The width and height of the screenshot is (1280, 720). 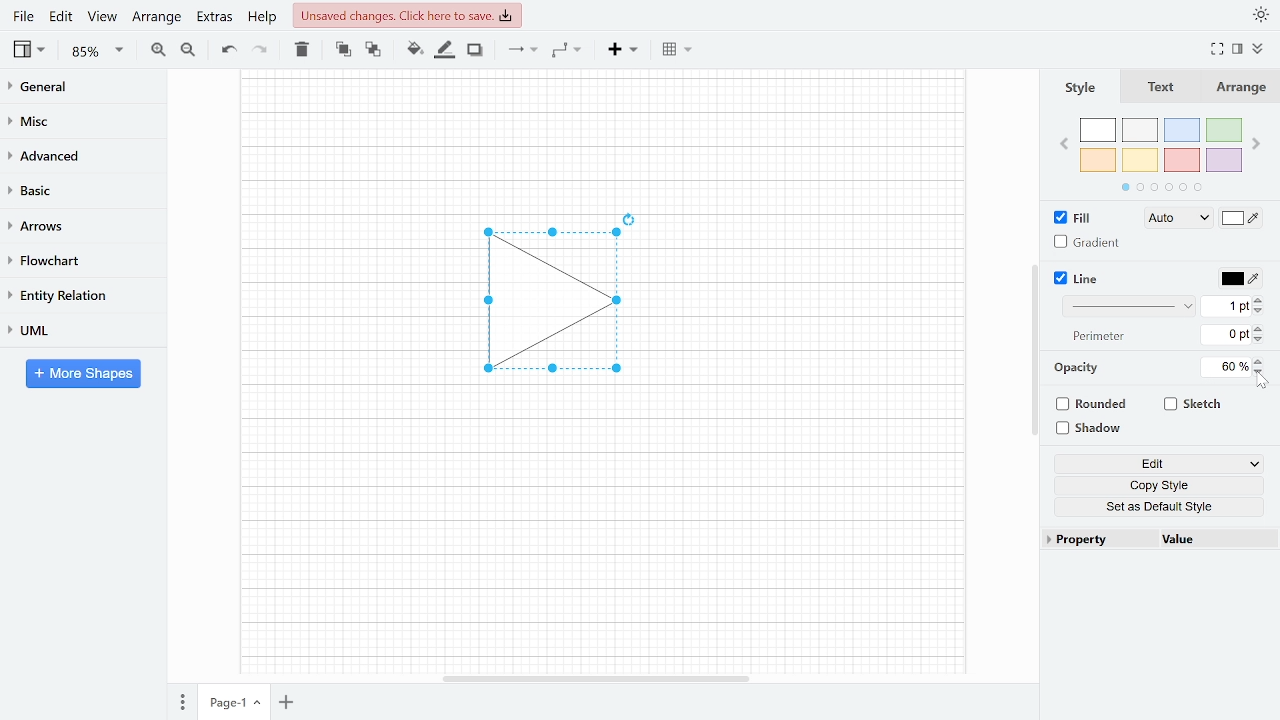 I want to click on Delete, so click(x=300, y=49).